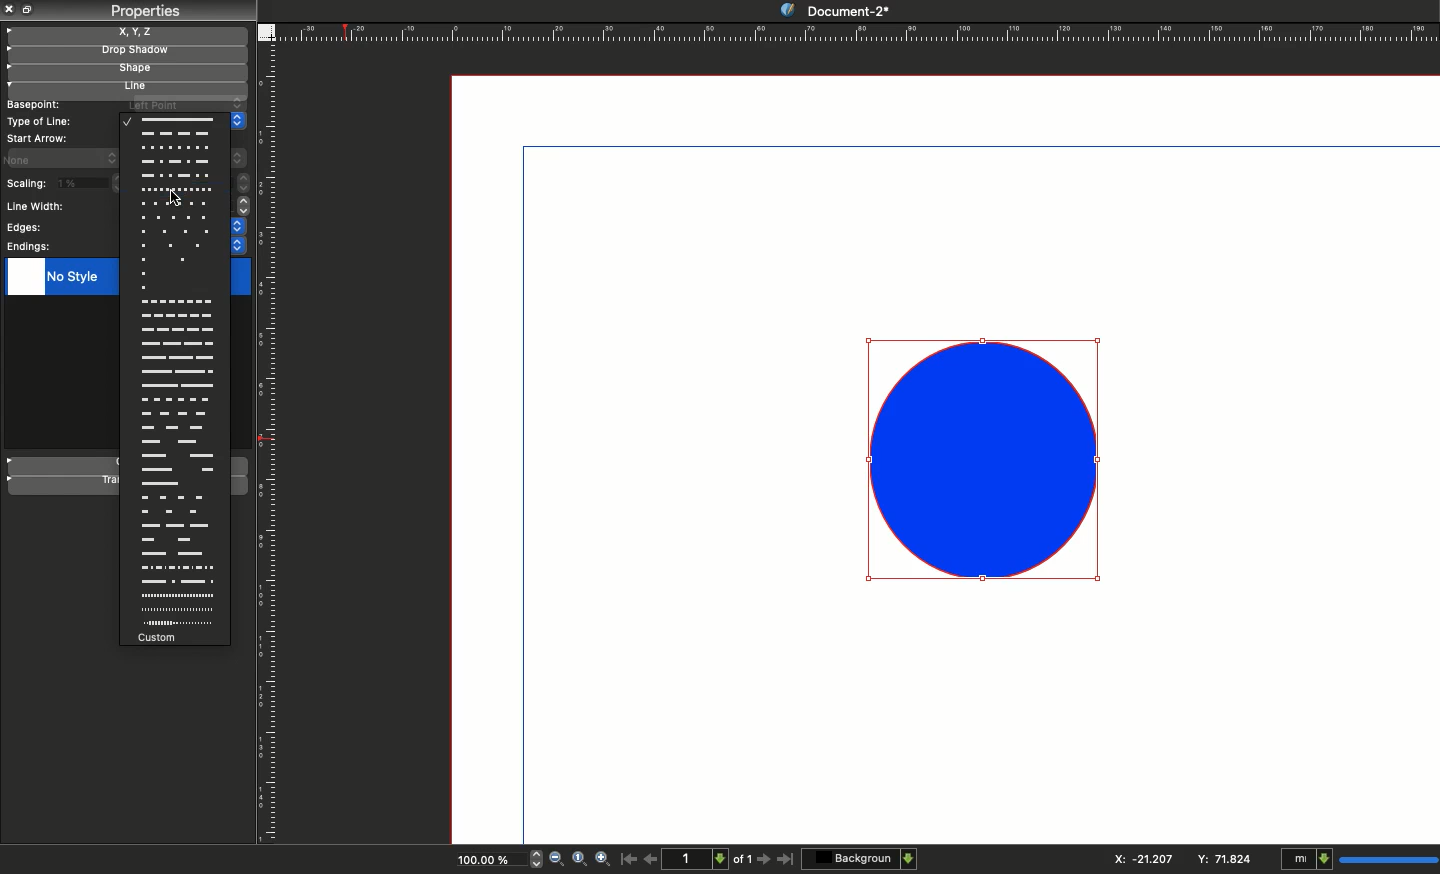 This screenshot has height=874, width=1440. I want to click on line option, so click(176, 357).